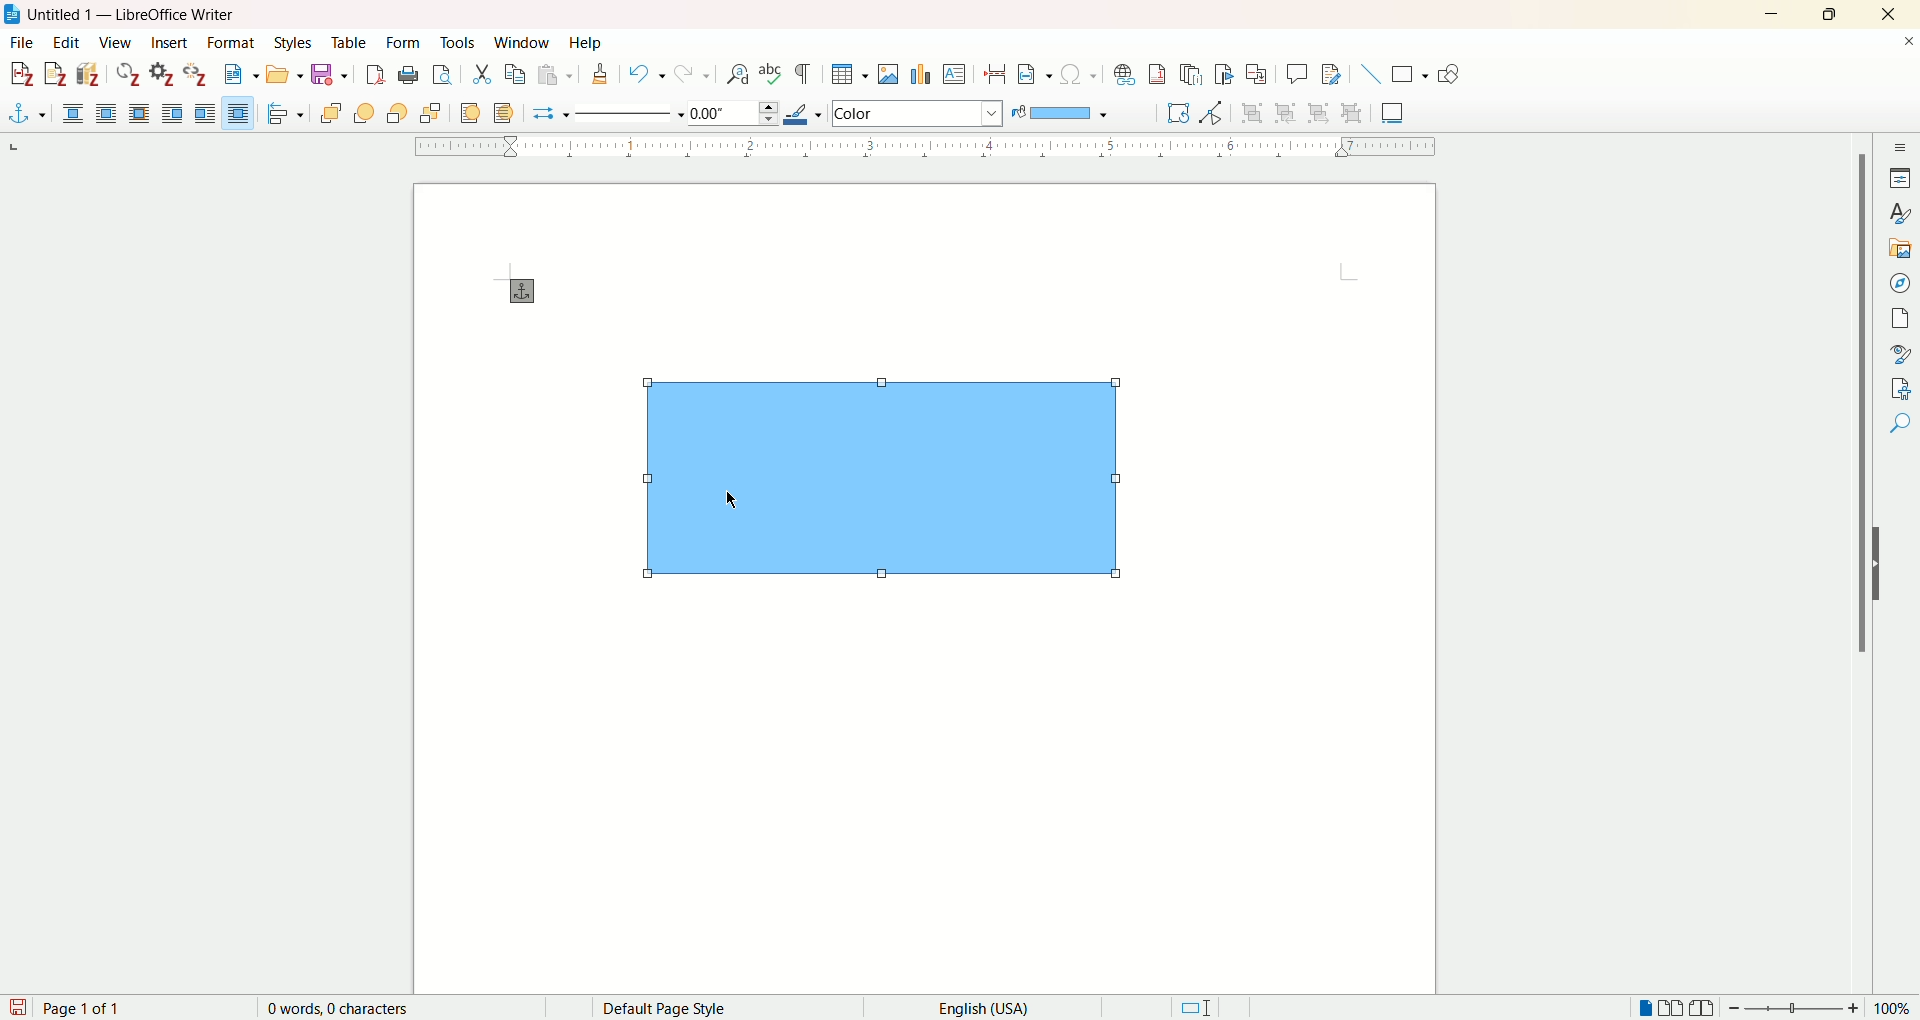 The height and width of the screenshot is (1020, 1920). What do you see at coordinates (1671, 1006) in the screenshot?
I see `double page view` at bounding box center [1671, 1006].